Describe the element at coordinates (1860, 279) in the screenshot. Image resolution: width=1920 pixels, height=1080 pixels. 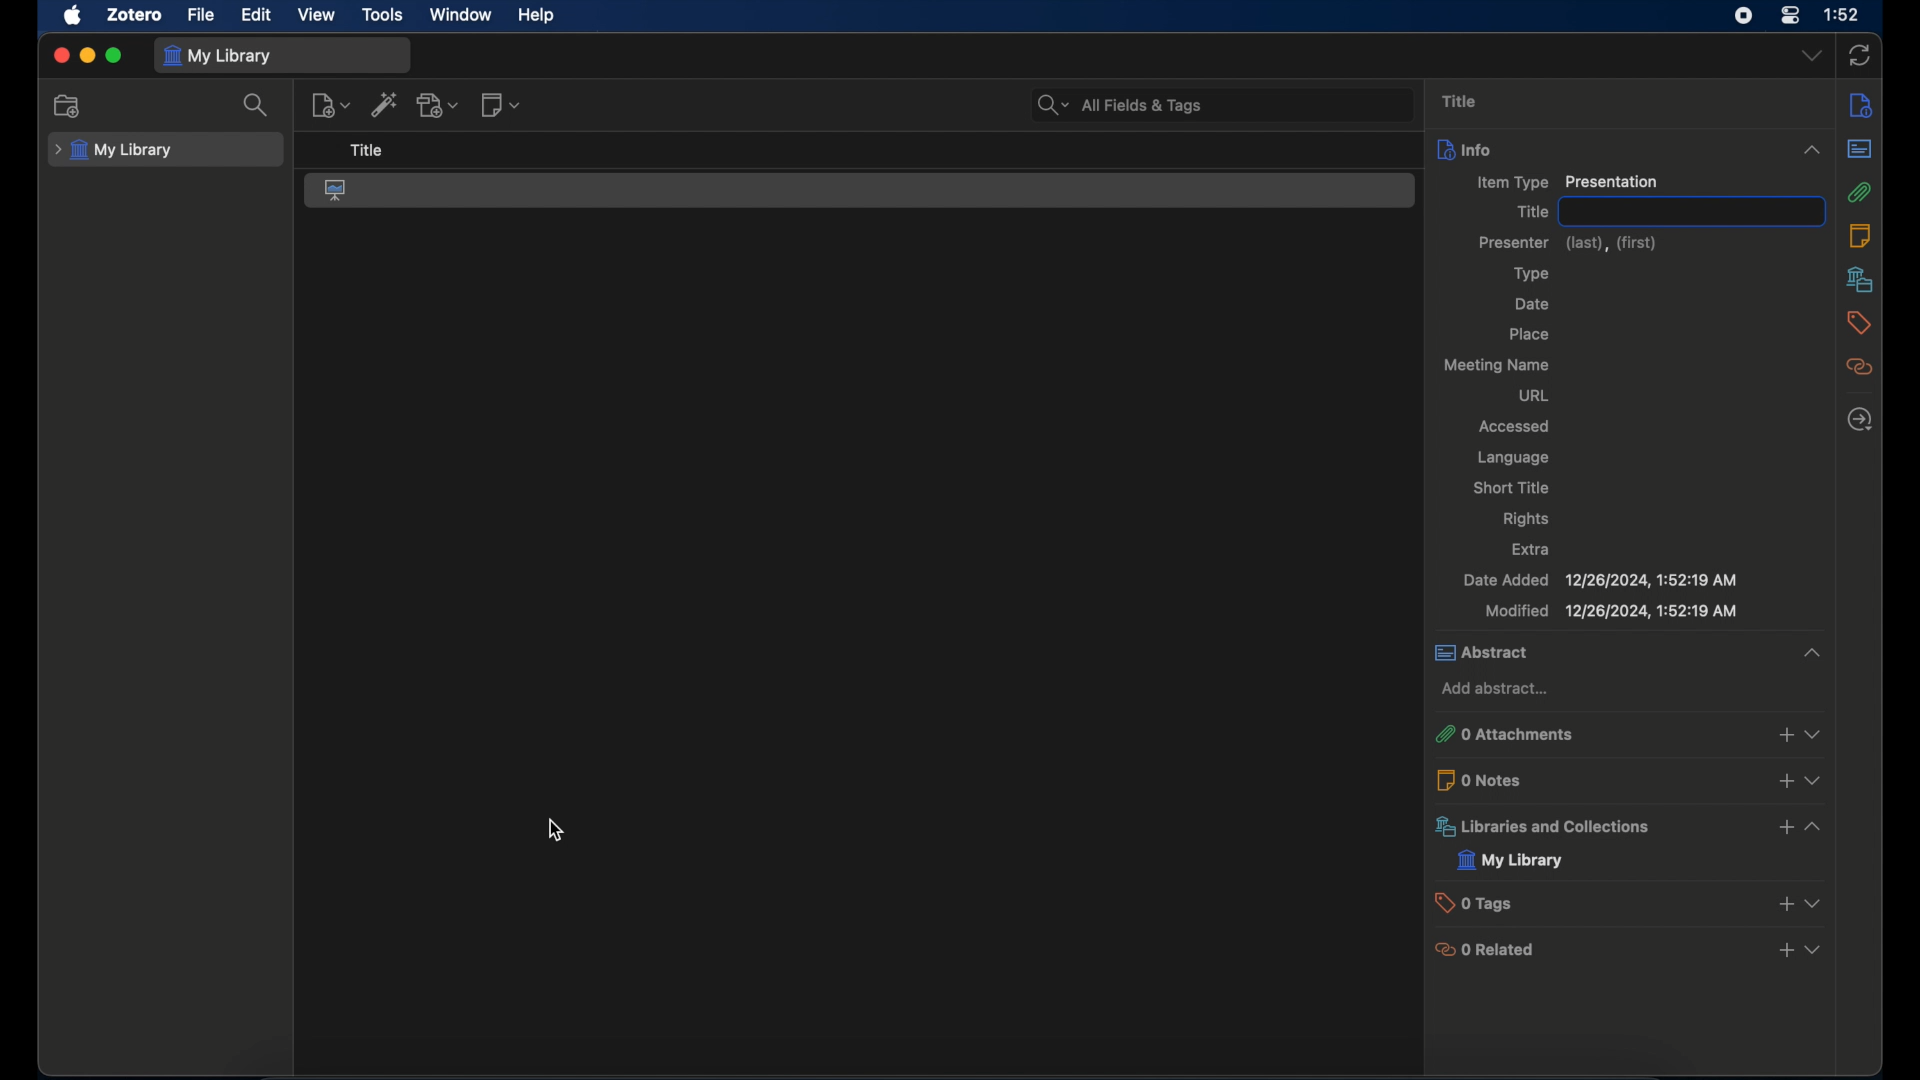
I see `libraries` at that location.